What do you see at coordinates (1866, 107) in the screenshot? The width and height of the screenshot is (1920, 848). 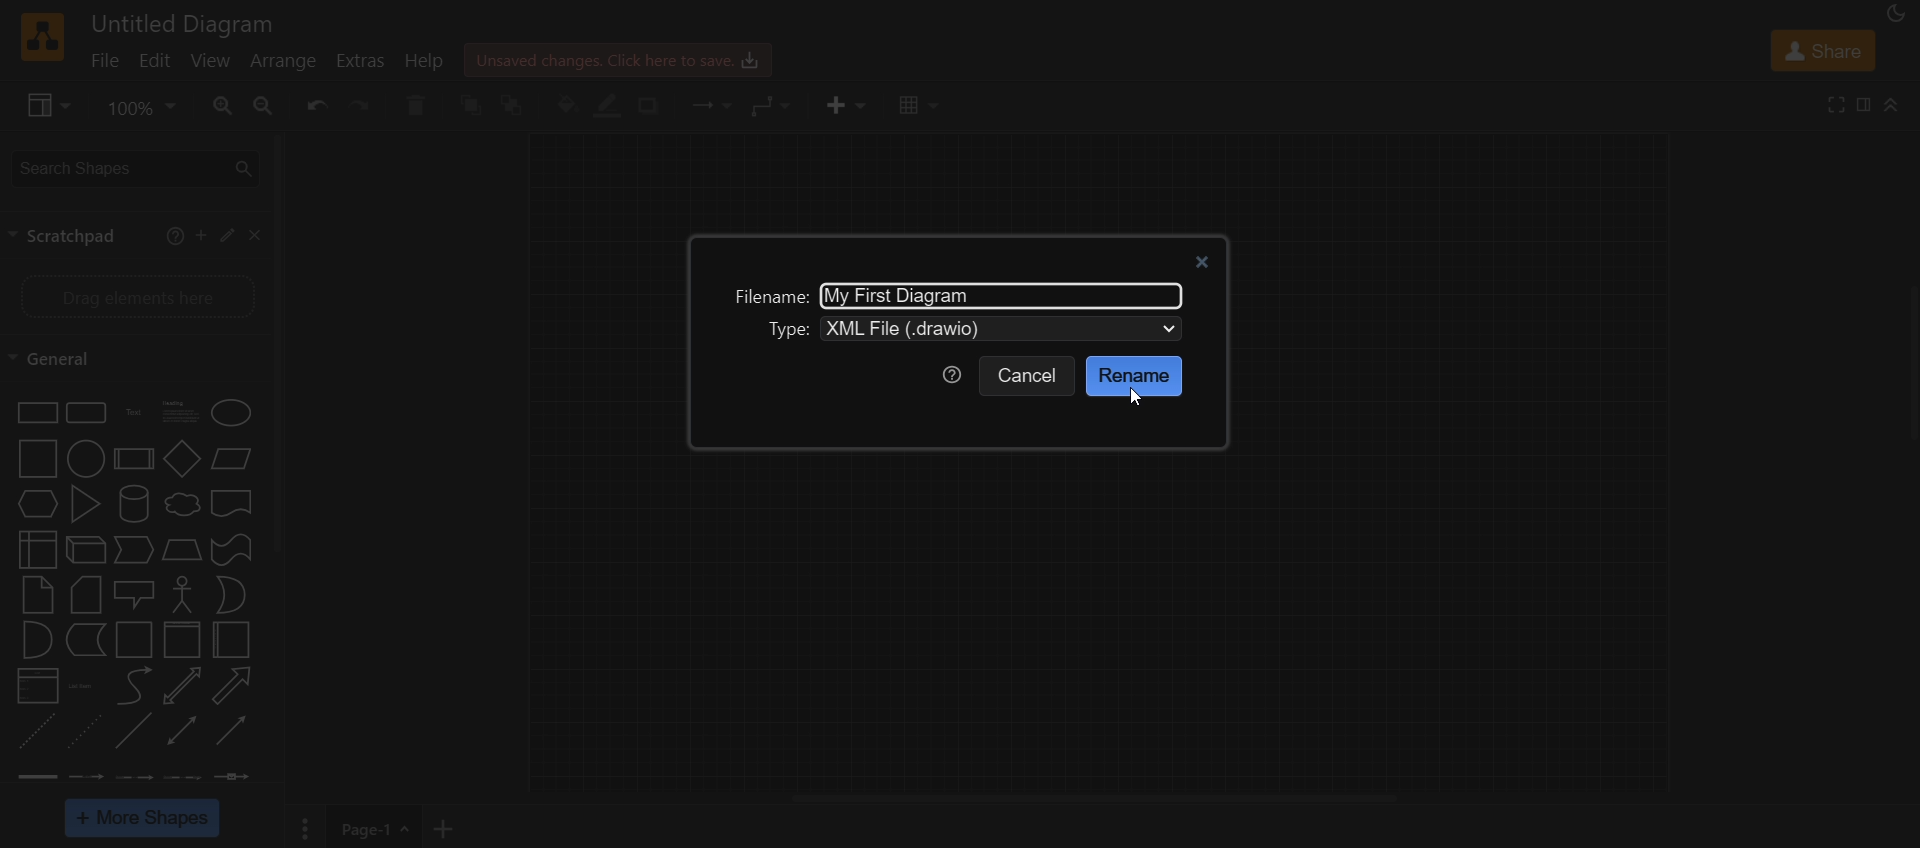 I see `format` at bounding box center [1866, 107].